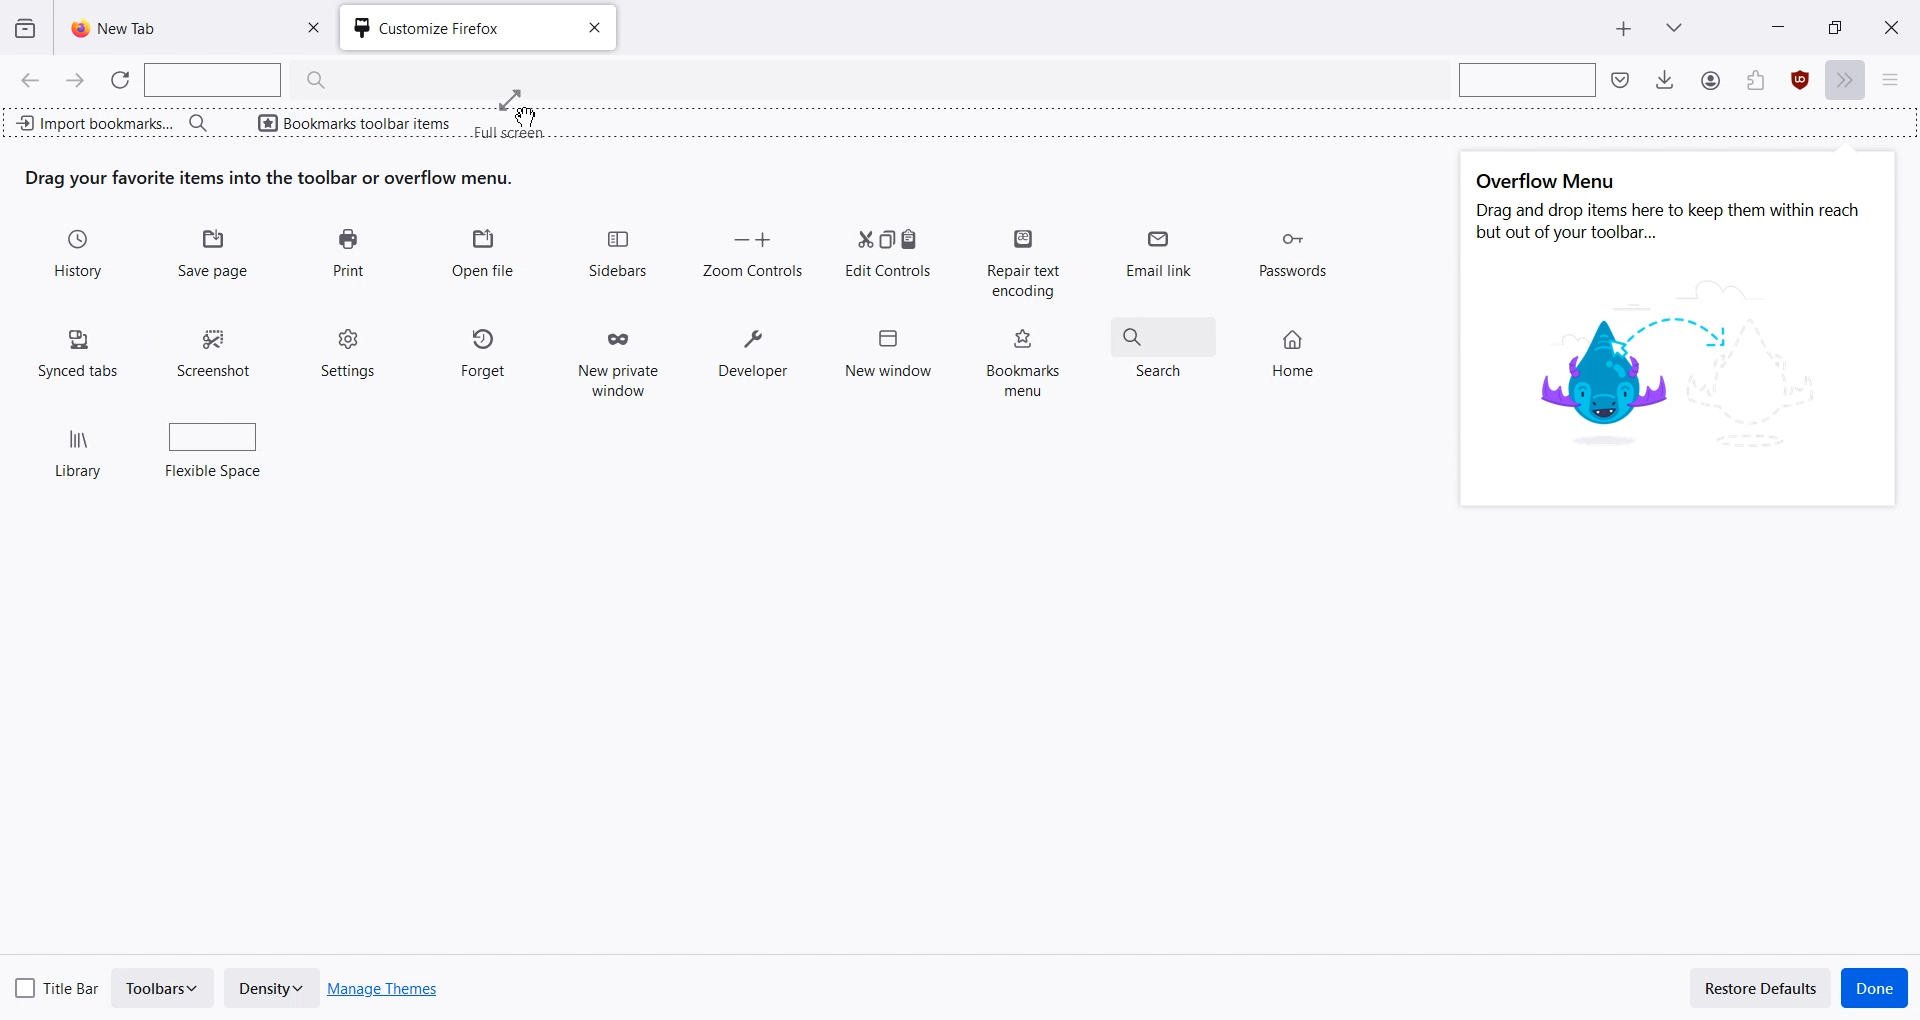 Image resolution: width=1920 pixels, height=1020 pixels. Describe the element at coordinates (1674, 25) in the screenshot. I see `List all tab` at that location.